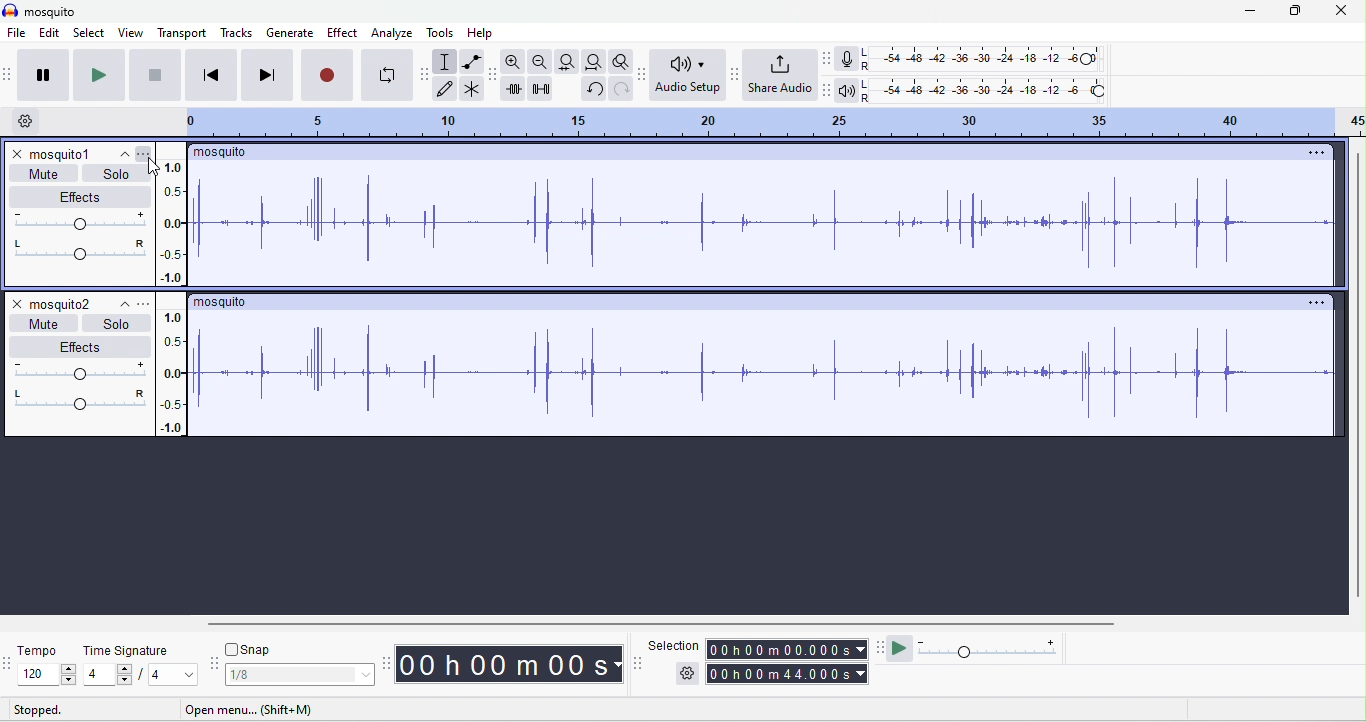 Image resolution: width=1366 pixels, height=722 pixels. I want to click on track1, so click(78, 153).